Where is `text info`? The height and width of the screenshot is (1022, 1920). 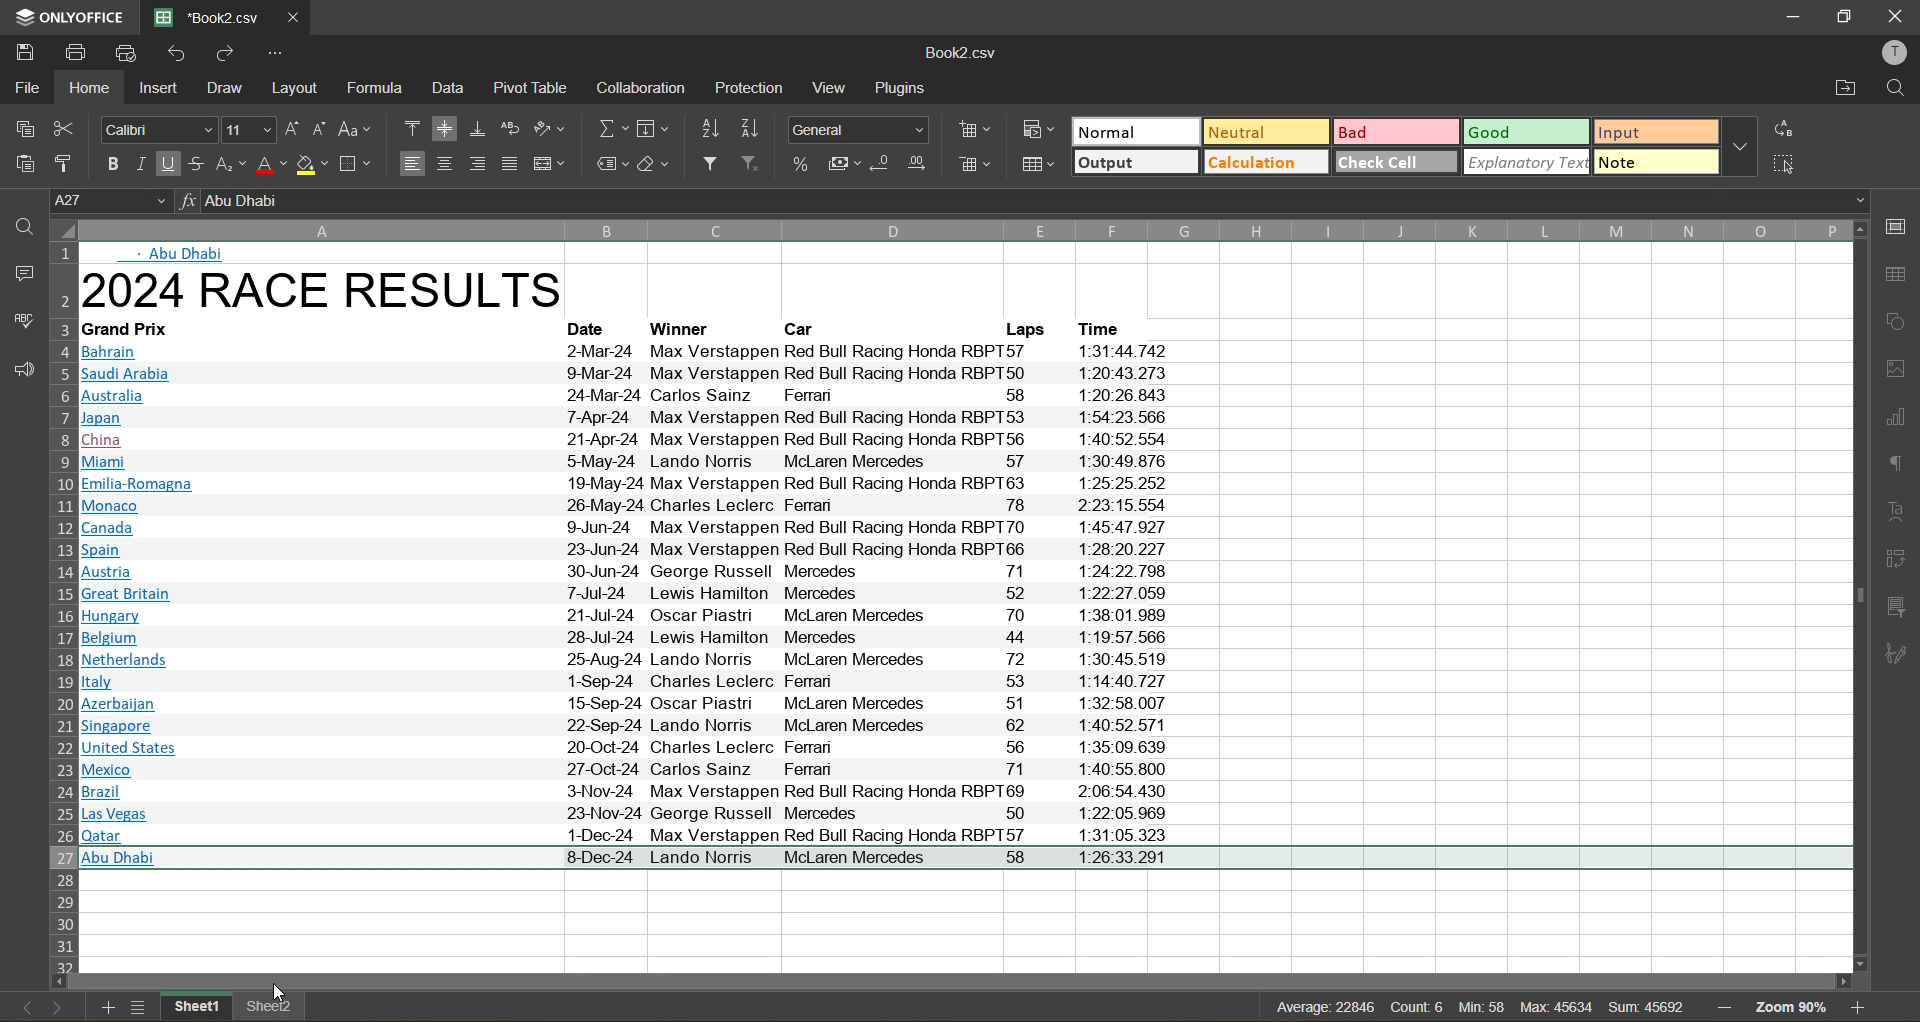 text info is located at coordinates (622, 813).